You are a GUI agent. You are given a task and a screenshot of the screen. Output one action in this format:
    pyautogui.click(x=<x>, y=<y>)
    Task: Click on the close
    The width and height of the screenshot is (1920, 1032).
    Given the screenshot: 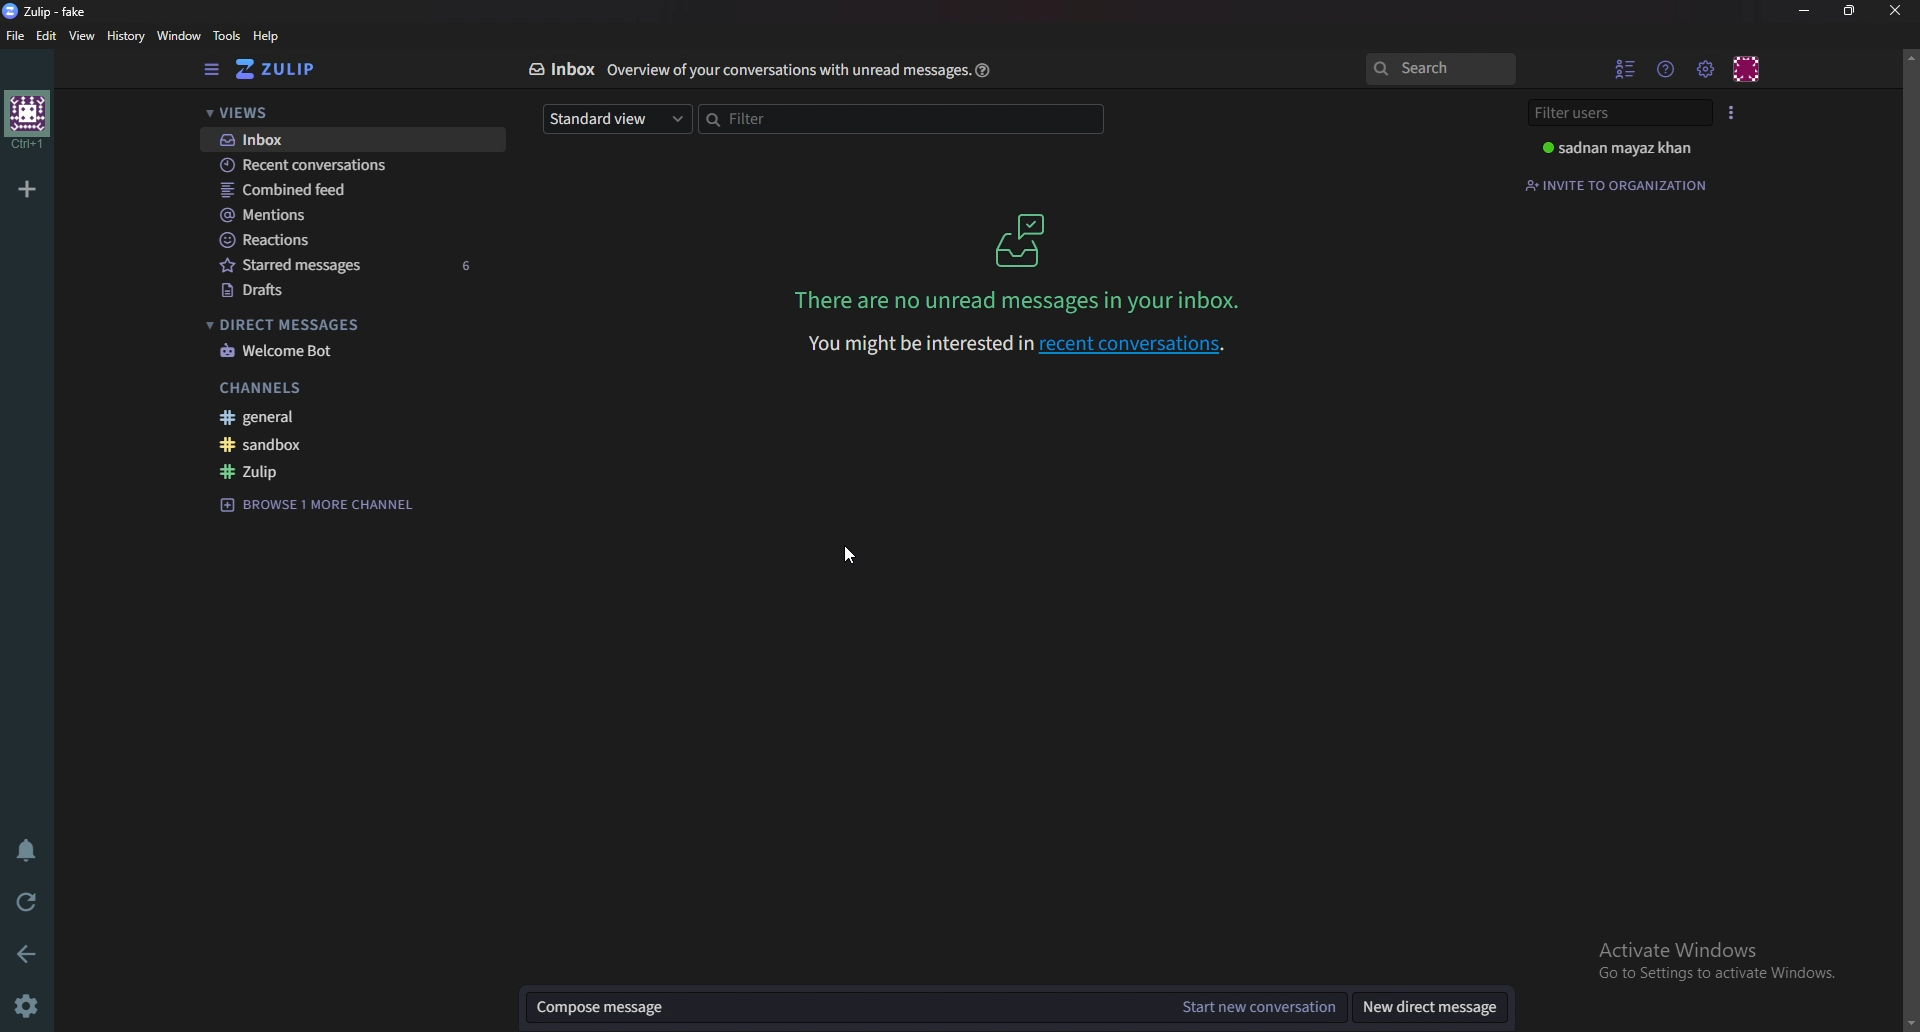 What is the action you would take?
    pyautogui.click(x=1894, y=10)
    